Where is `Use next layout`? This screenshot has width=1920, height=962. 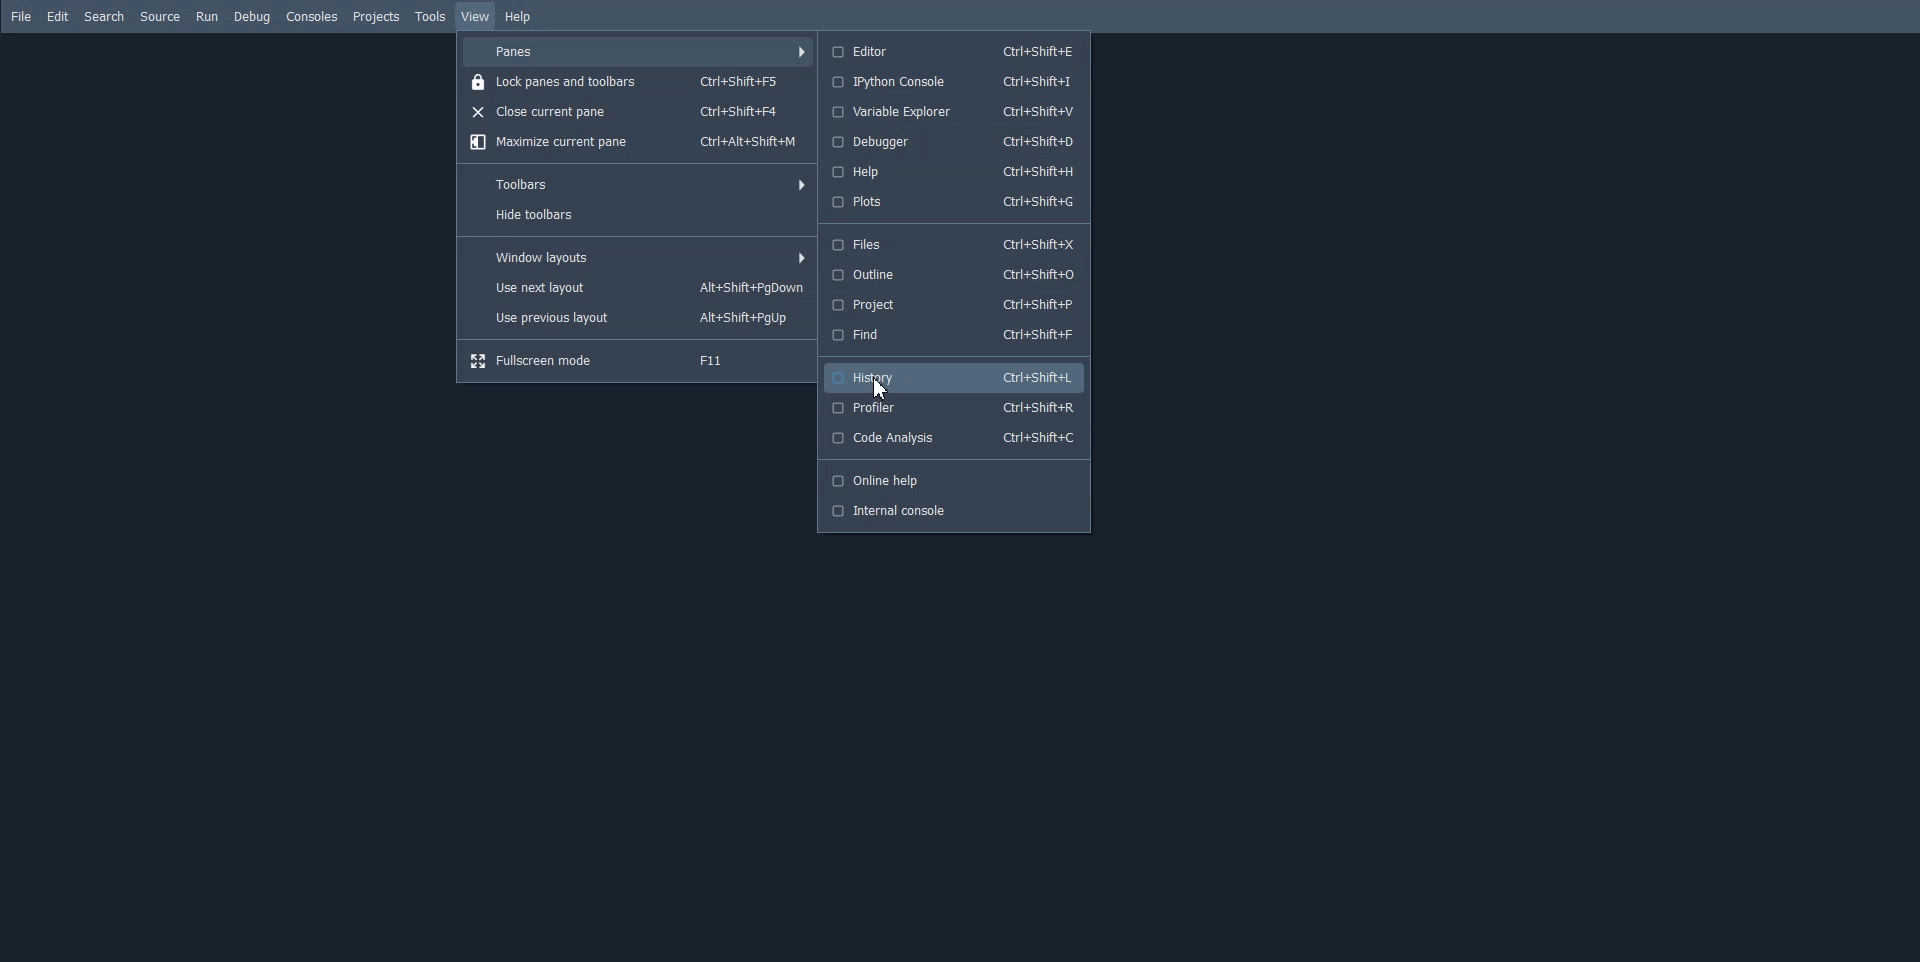
Use next layout is located at coordinates (637, 288).